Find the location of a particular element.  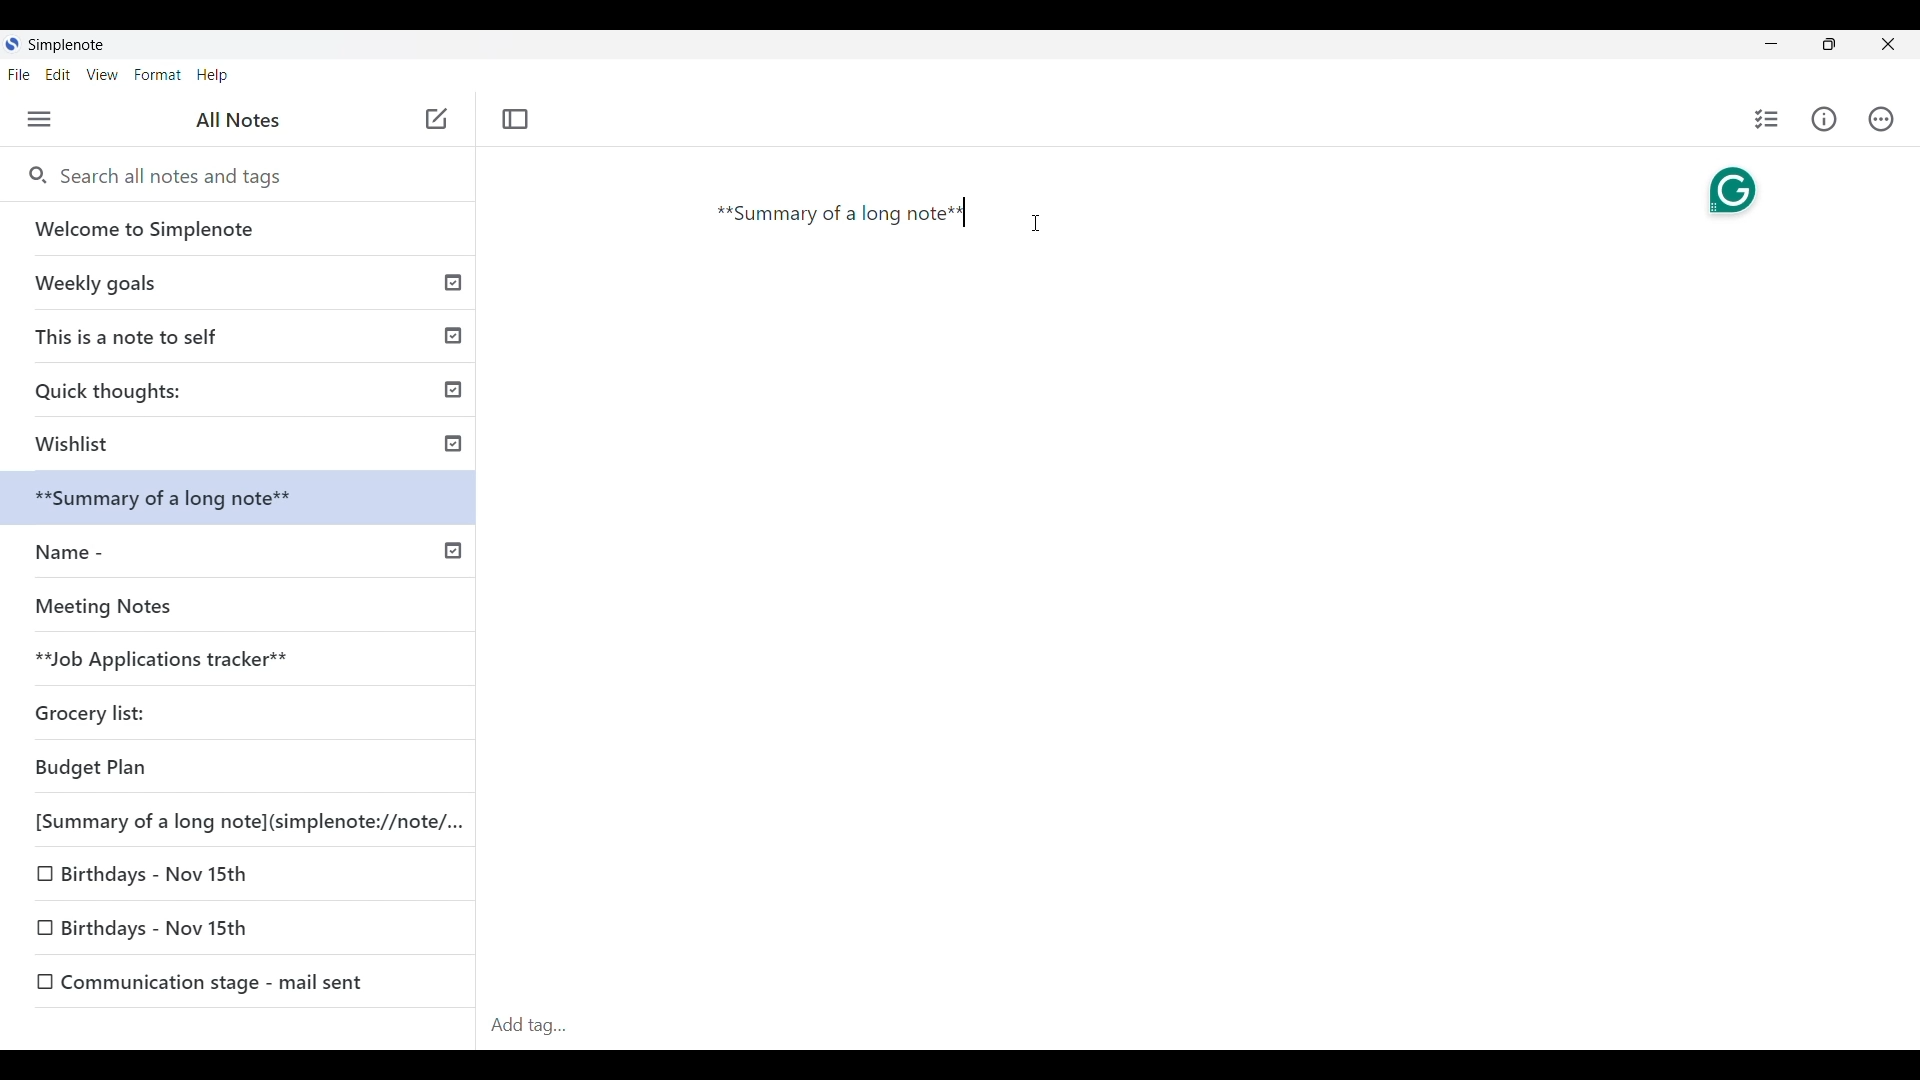

Cursor is located at coordinates (1054, 228).